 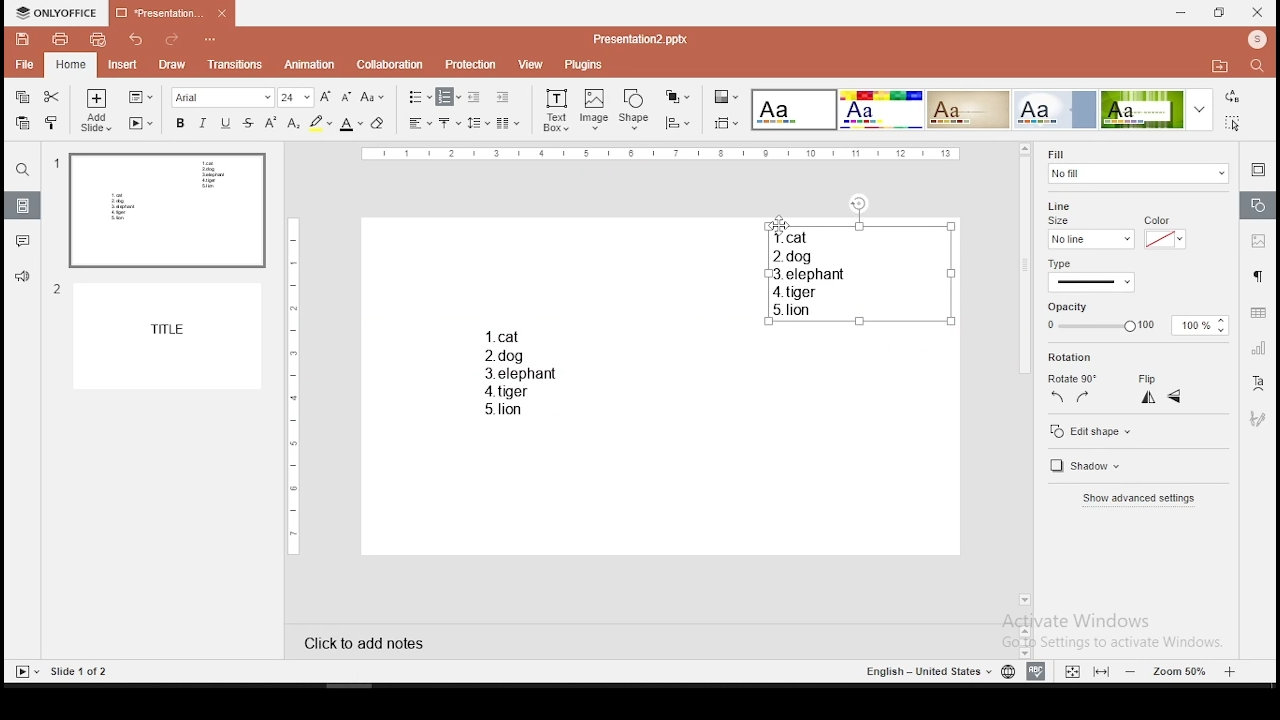 I want to click on paste, so click(x=24, y=124).